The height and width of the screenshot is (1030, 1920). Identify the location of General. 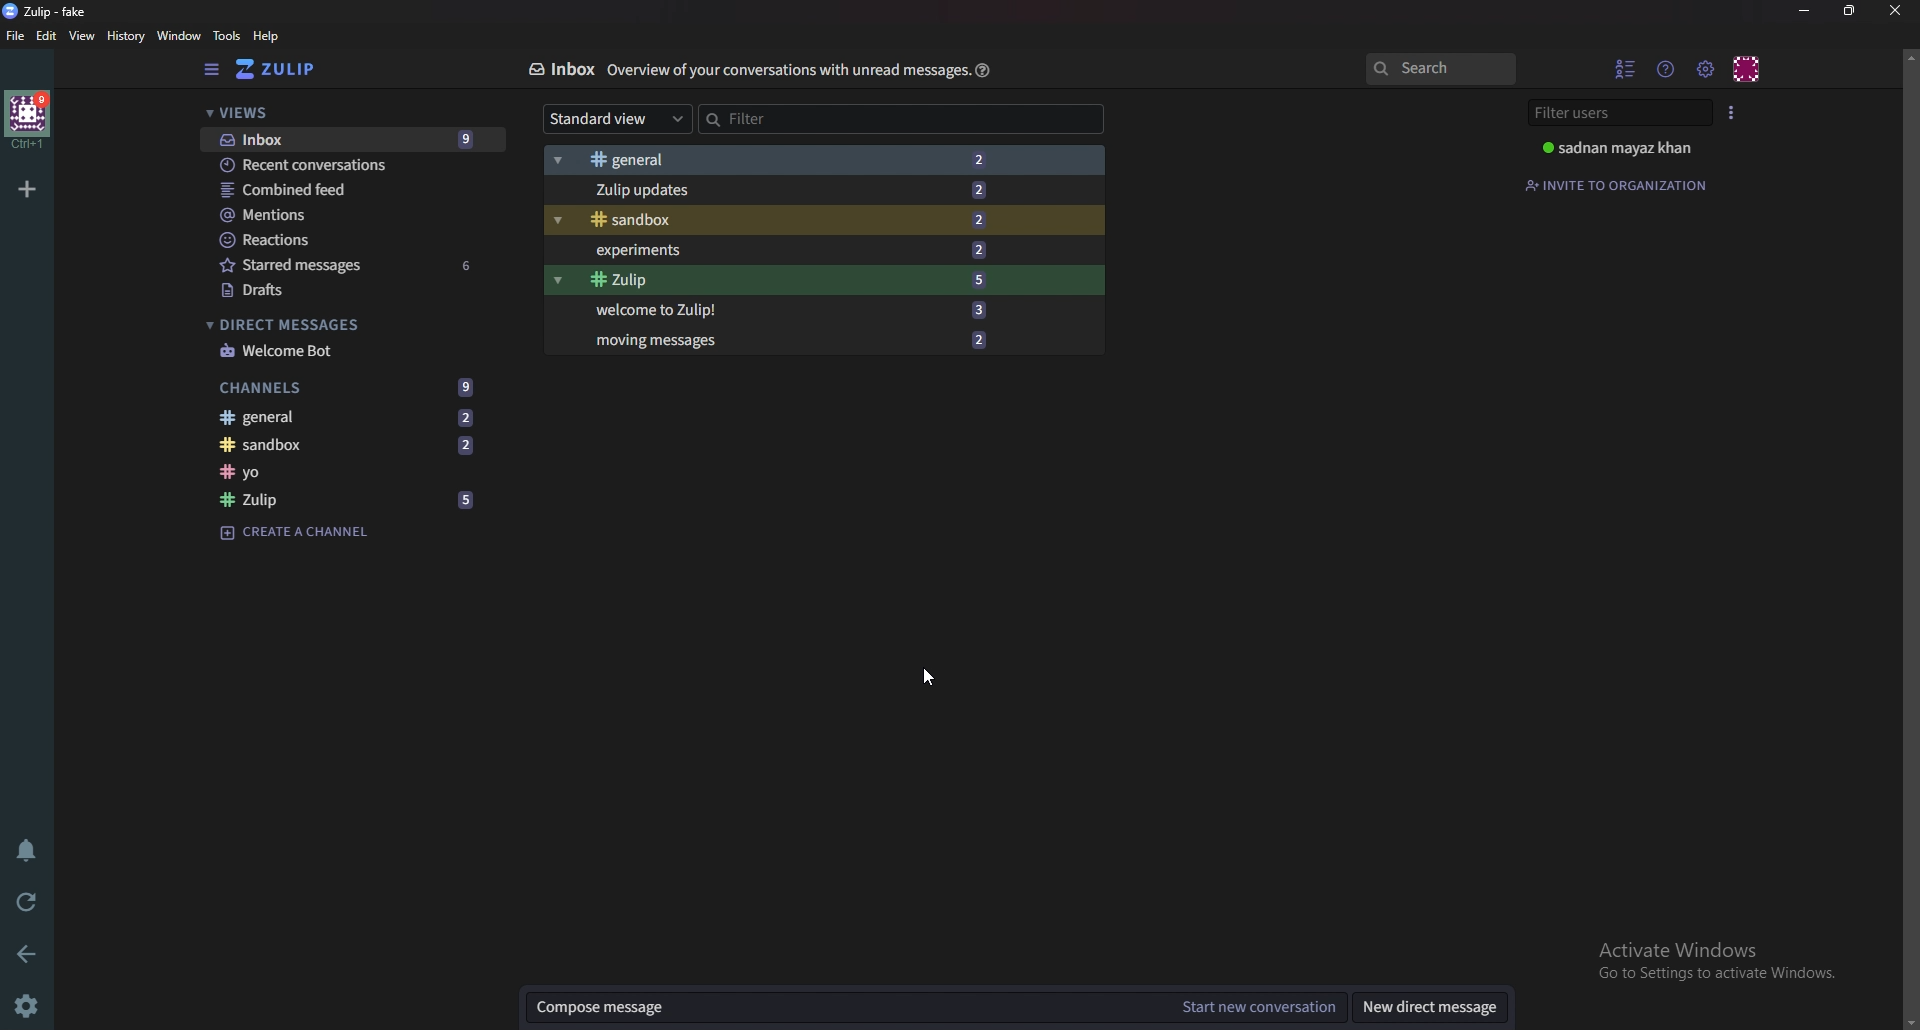
(352, 417).